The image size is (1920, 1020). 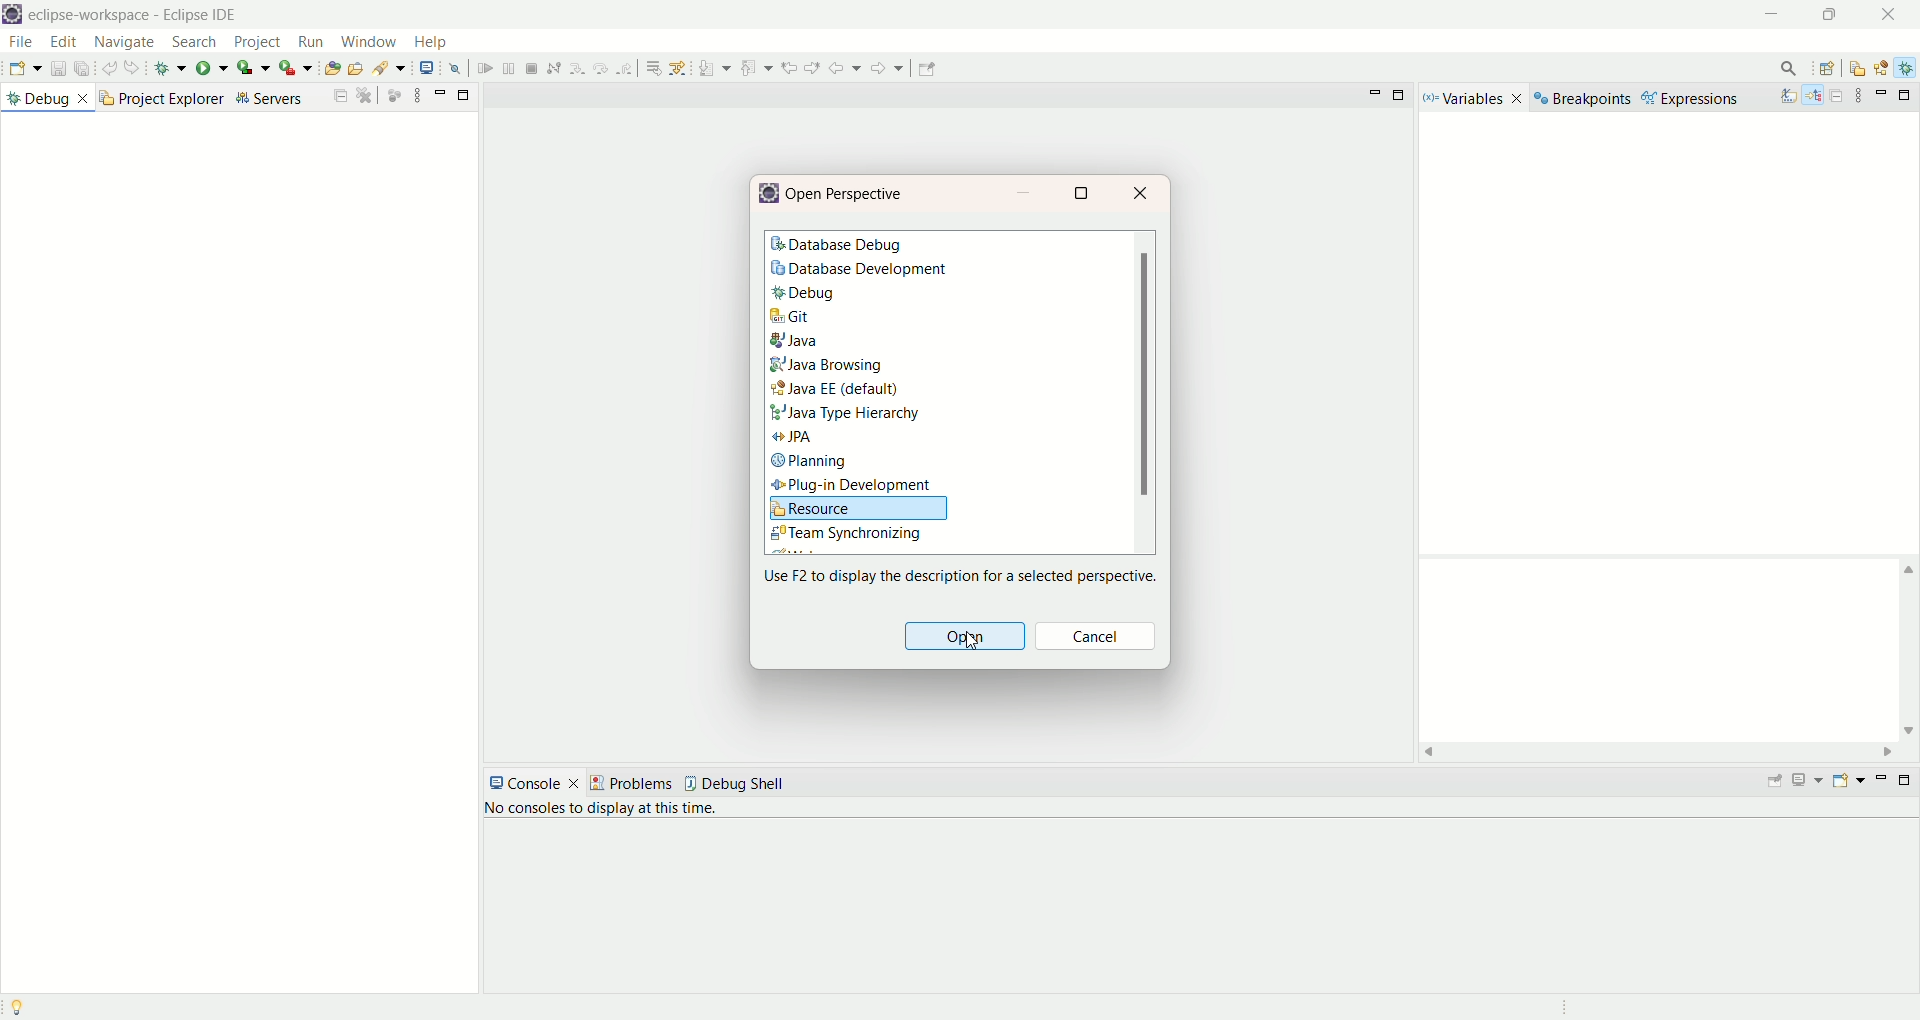 I want to click on project, so click(x=259, y=42).